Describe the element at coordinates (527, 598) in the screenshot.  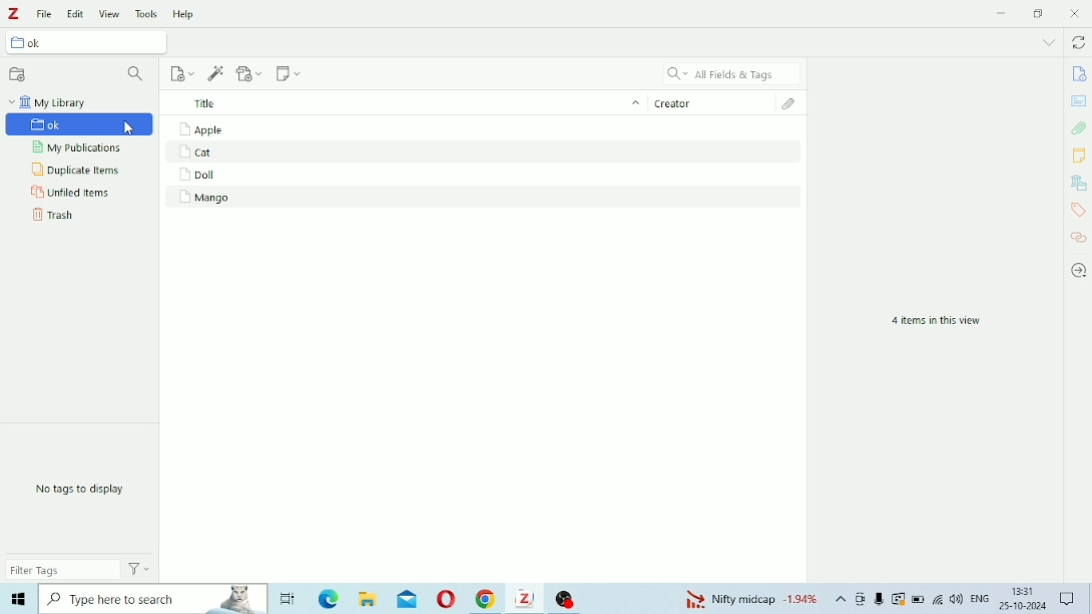
I see `Zotero` at that location.